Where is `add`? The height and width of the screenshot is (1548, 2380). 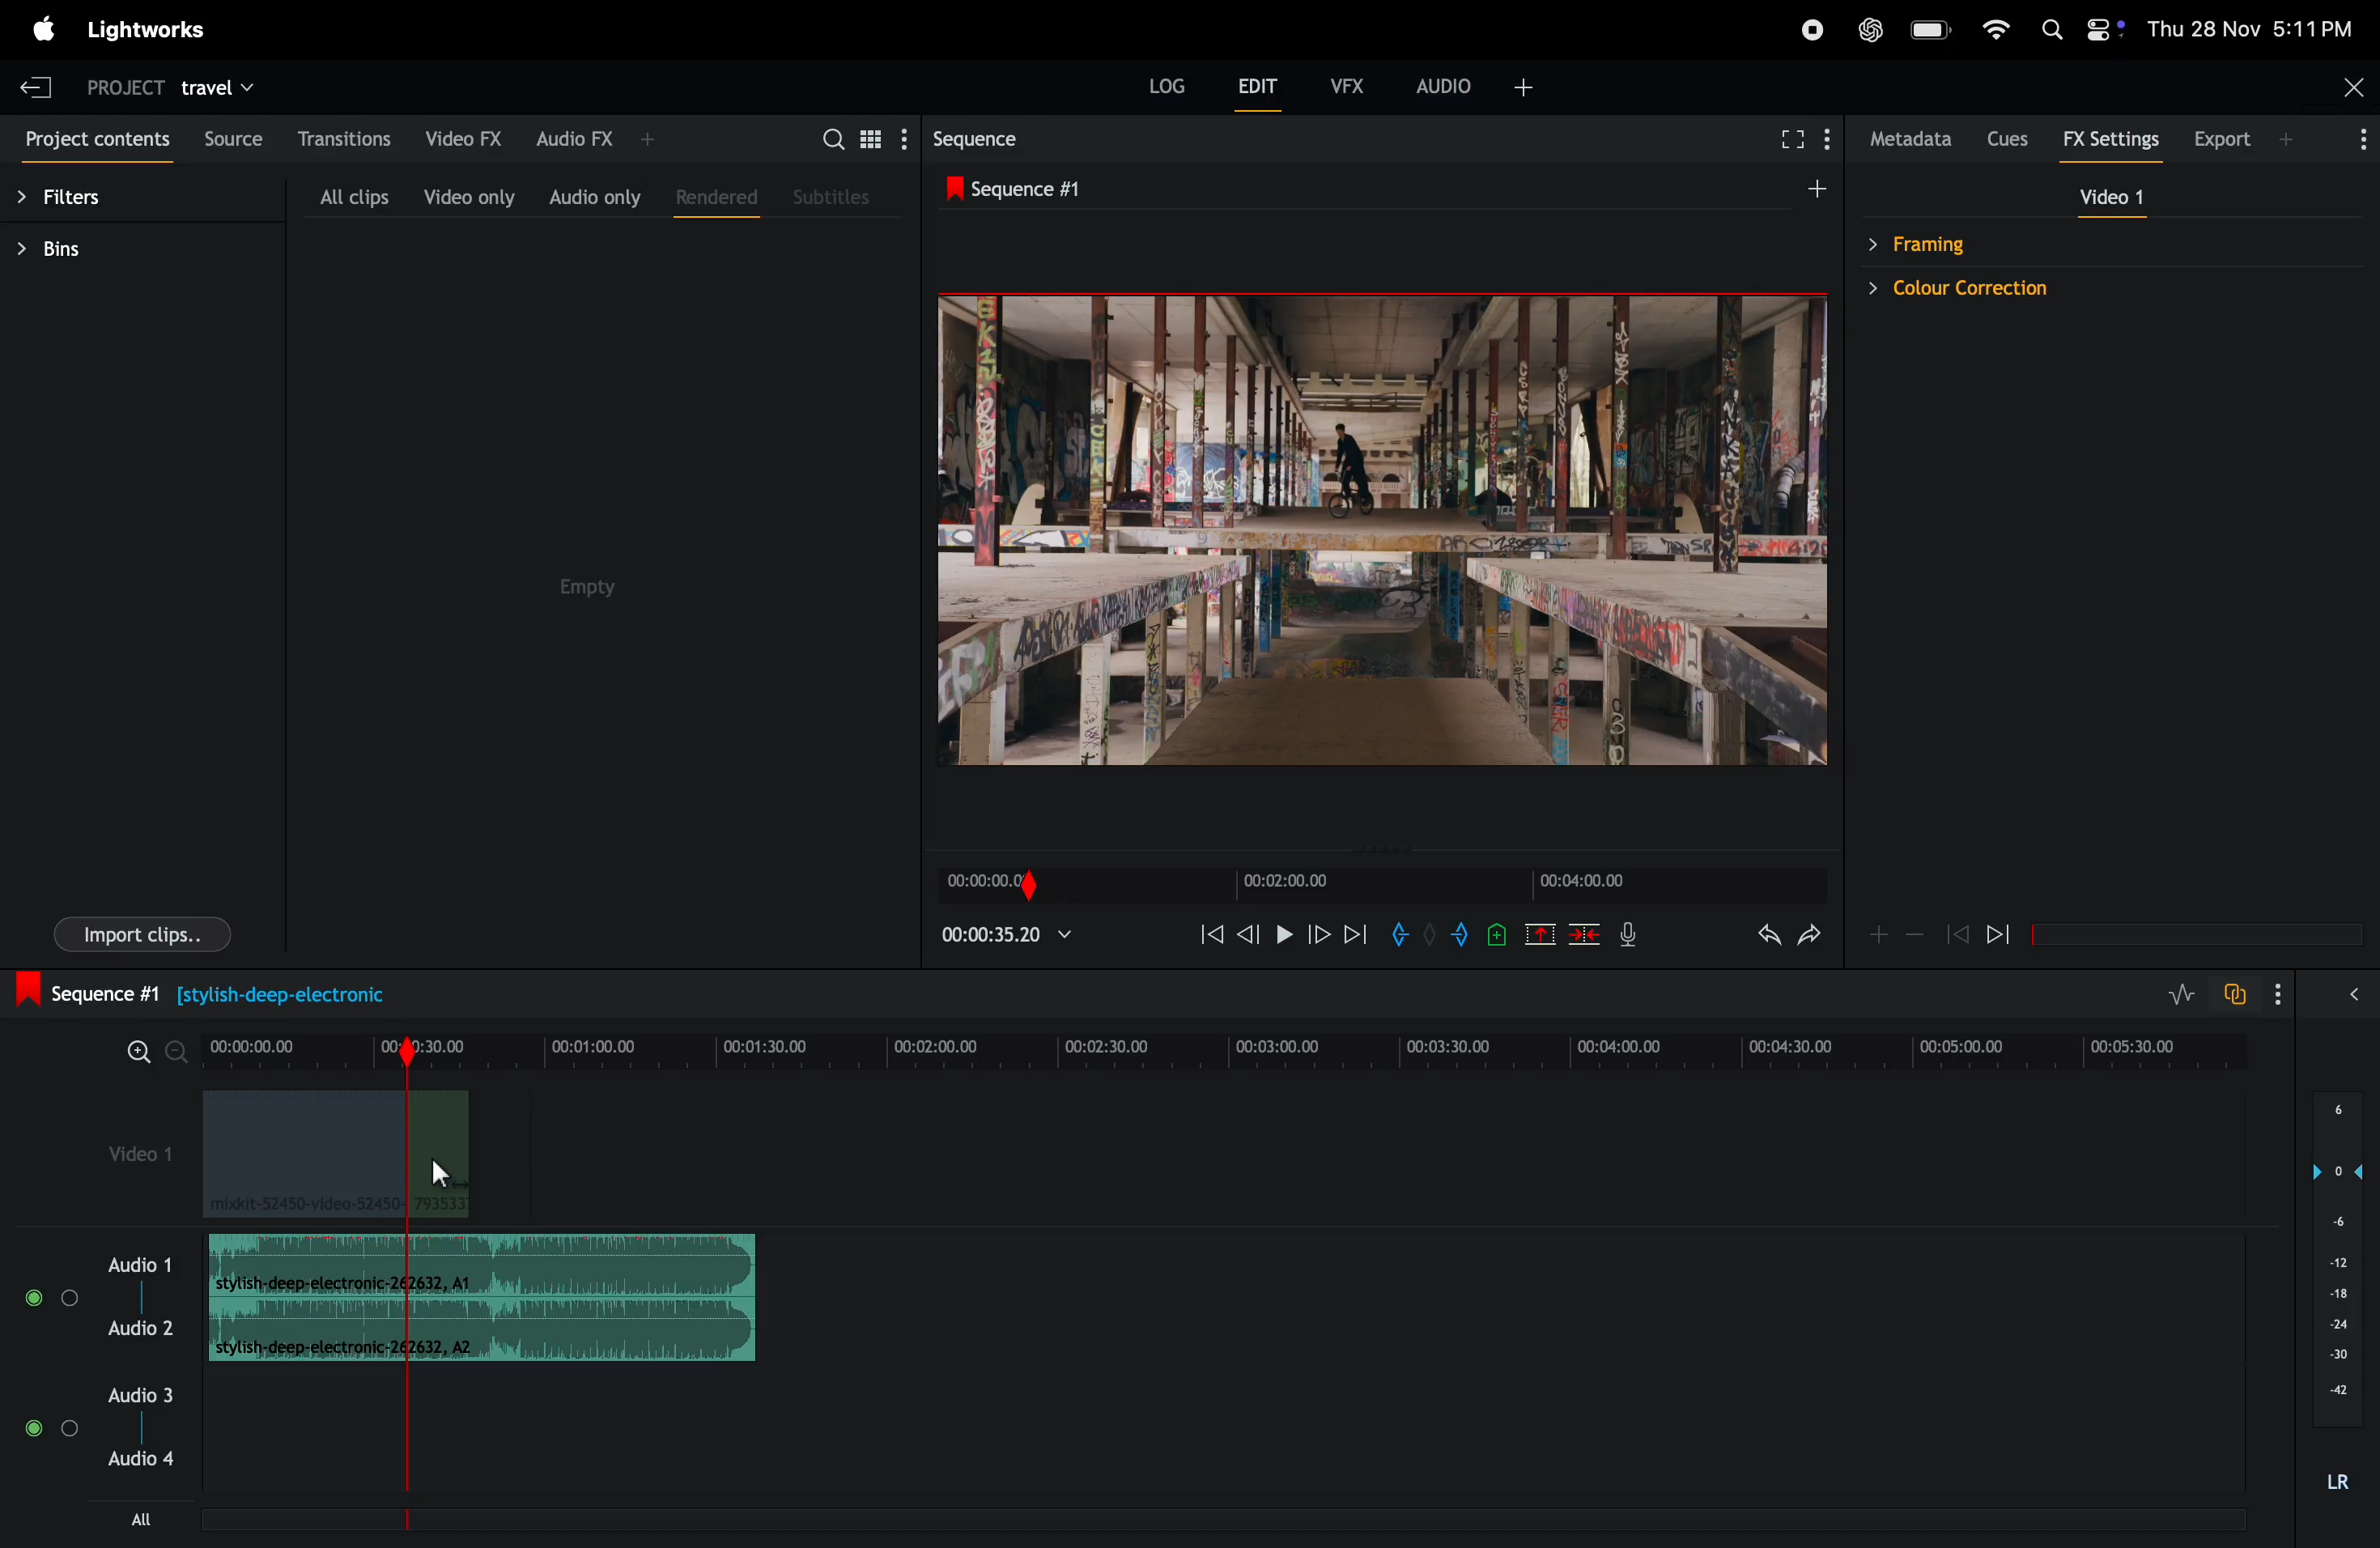
add is located at coordinates (1875, 934).